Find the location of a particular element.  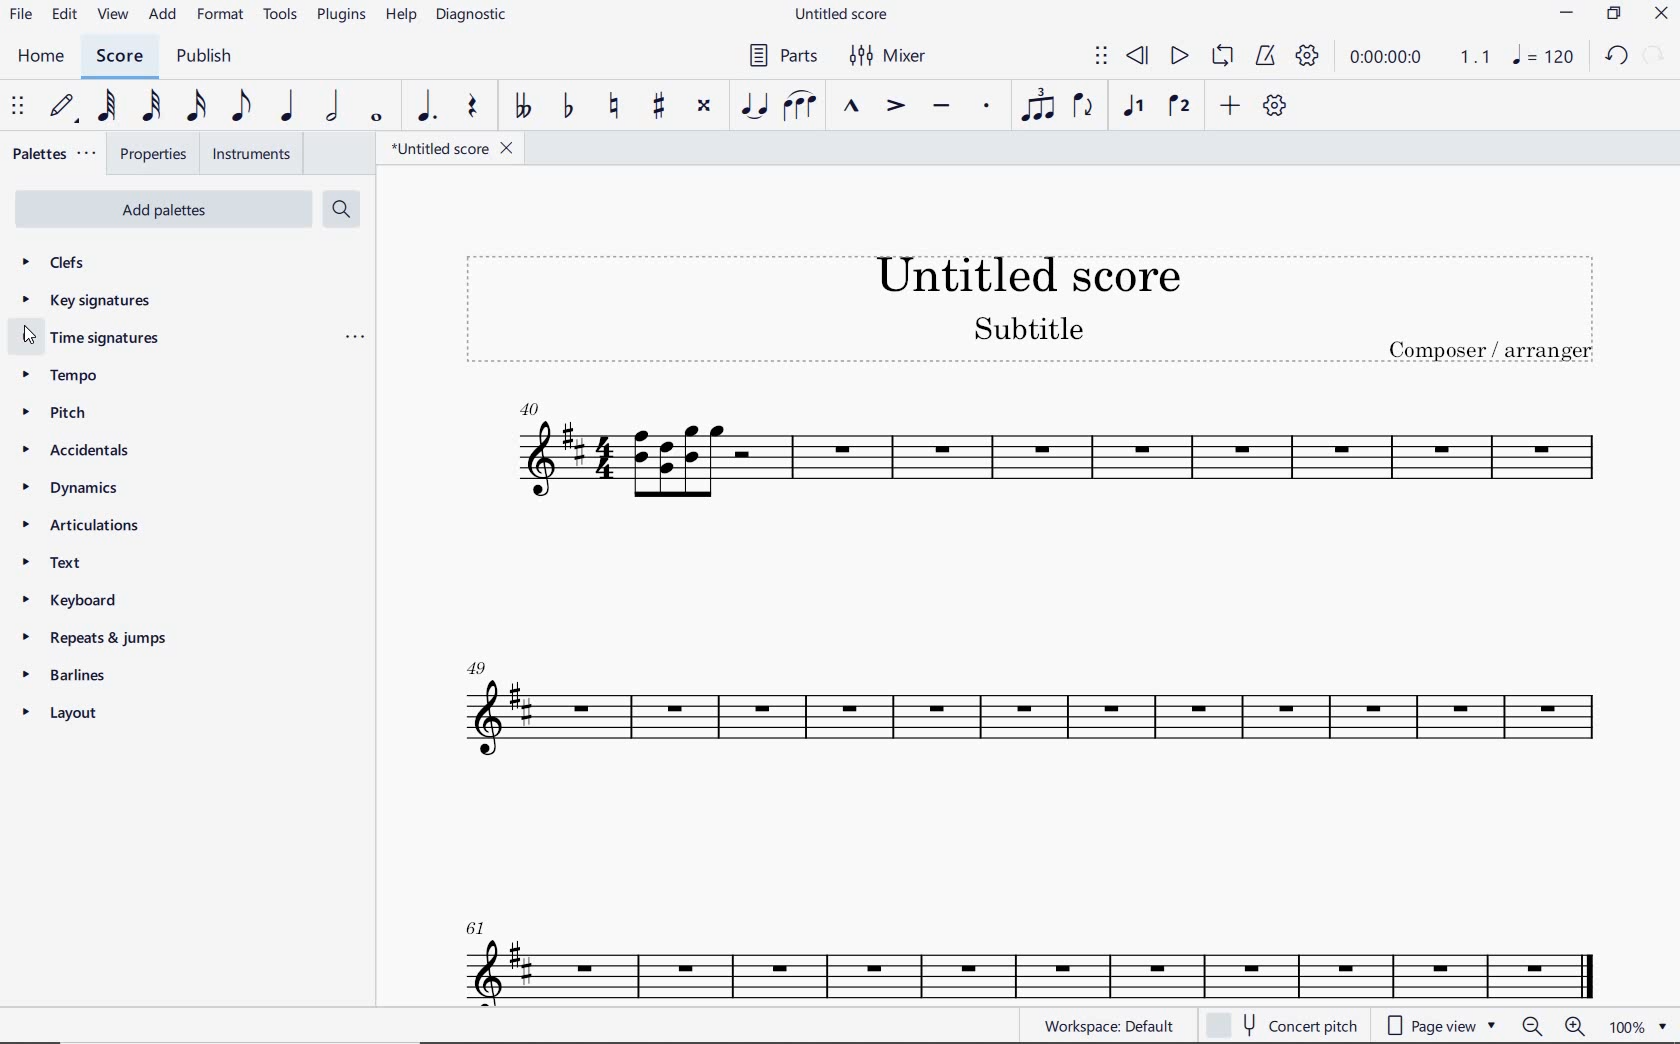

ARTICULATIONS is located at coordinates (79, 526).